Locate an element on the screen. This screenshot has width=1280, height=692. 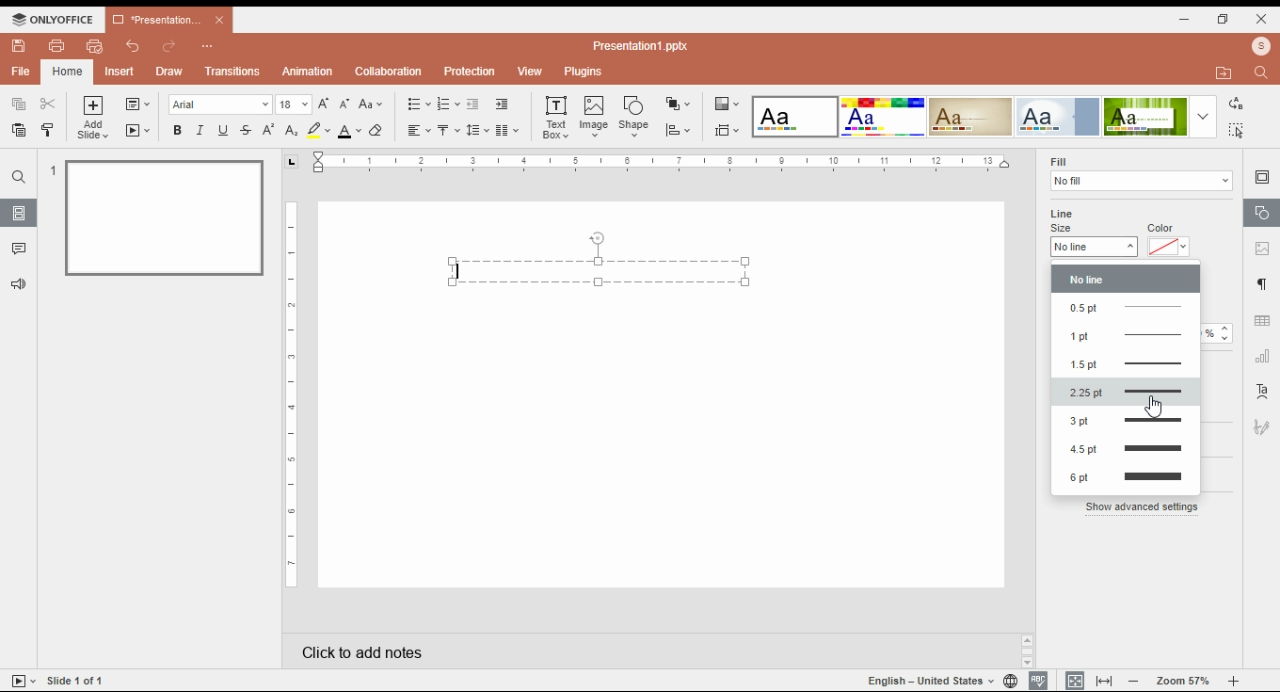
increment font size is located at coordinates (325, 102).